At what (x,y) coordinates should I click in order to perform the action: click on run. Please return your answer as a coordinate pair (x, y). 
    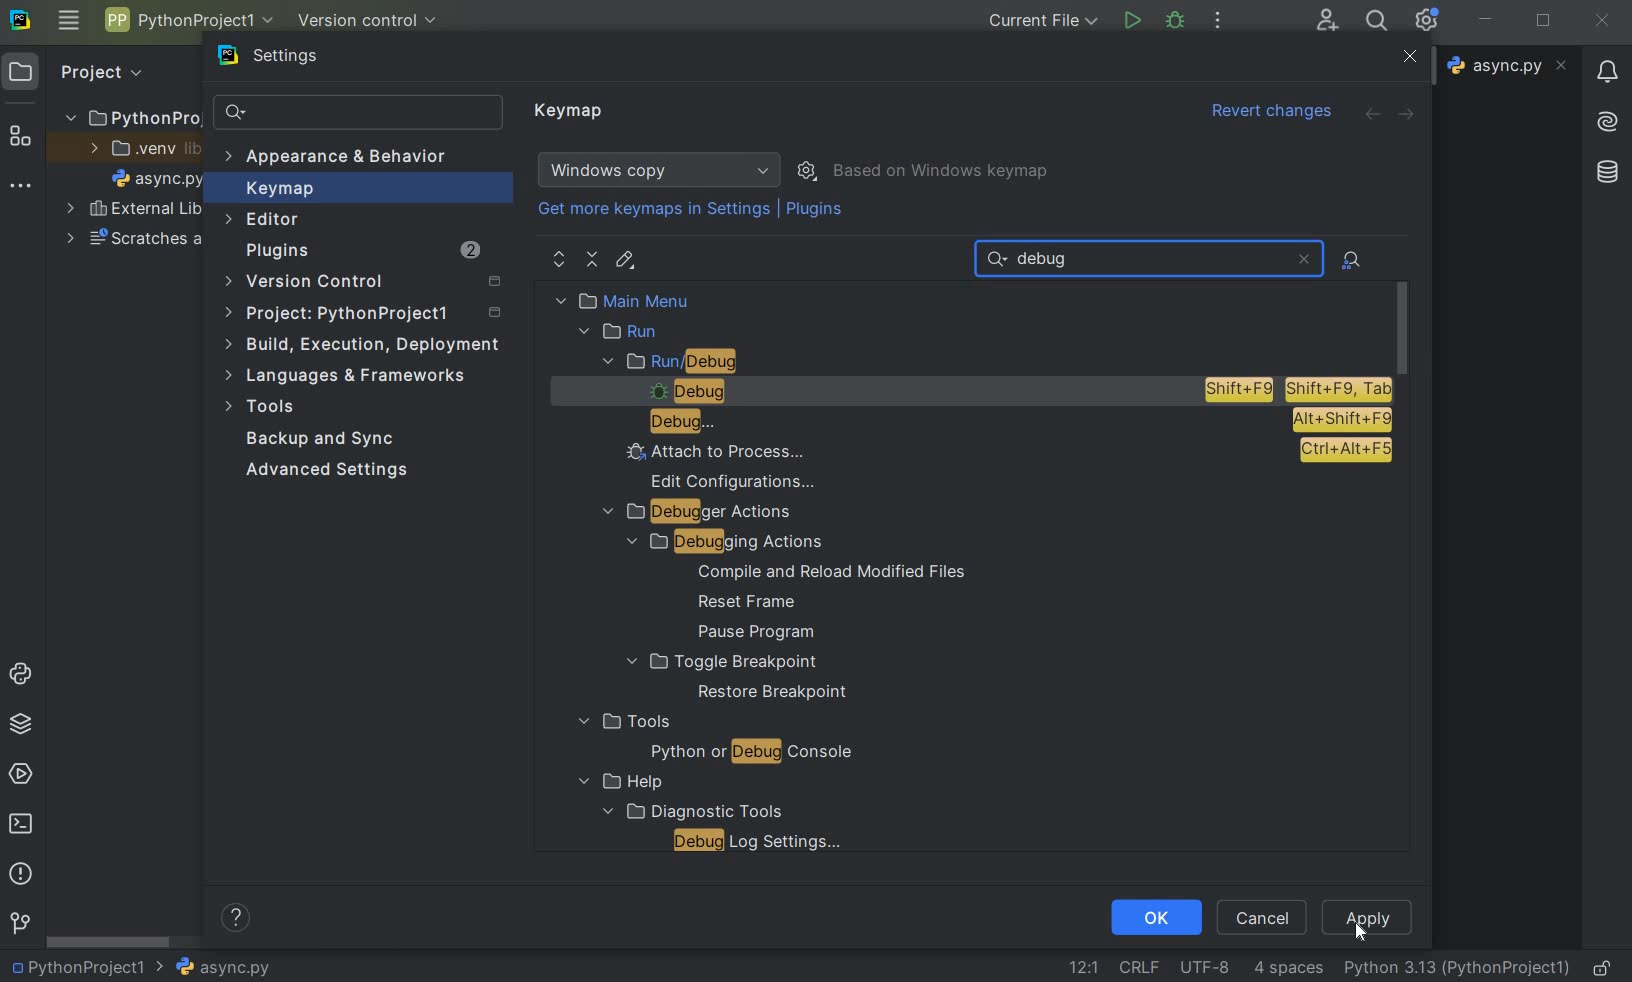
    Looking at the image, I should click on (621, 332).